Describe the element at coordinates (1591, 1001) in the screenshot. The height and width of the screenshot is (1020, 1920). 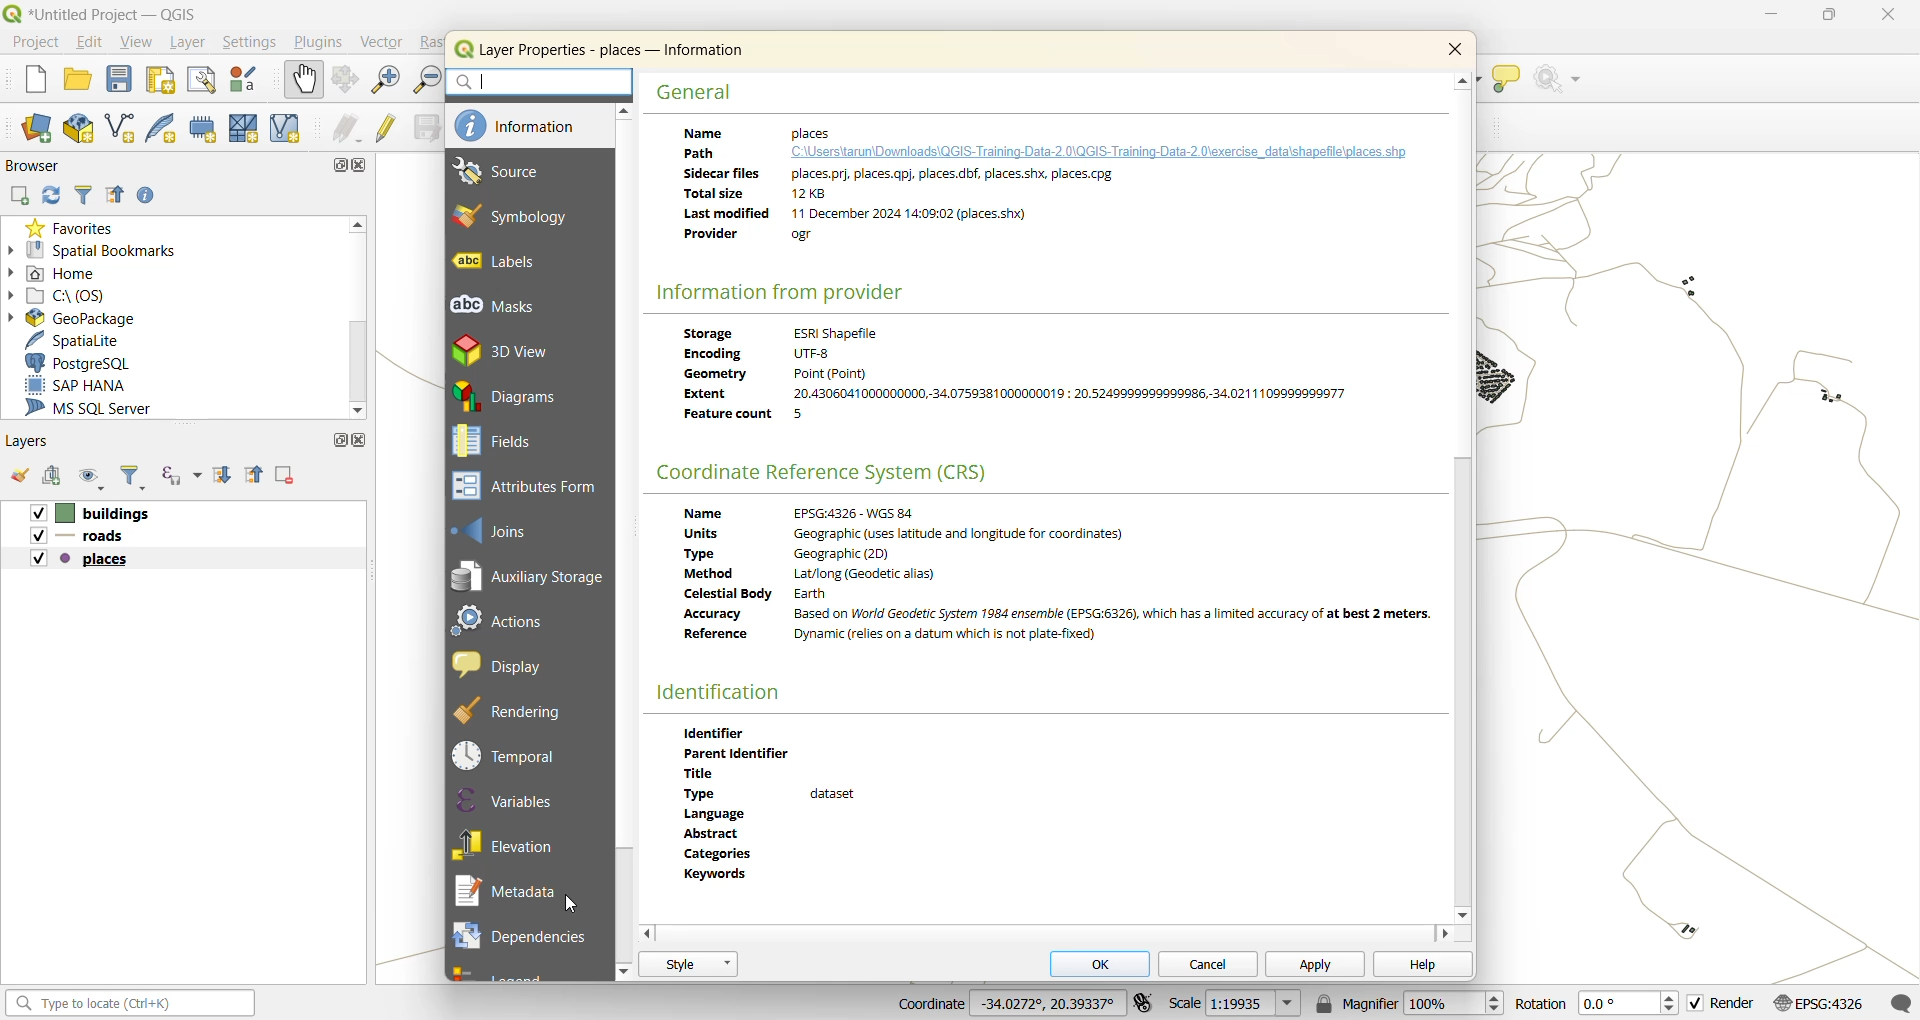
I see `rotation` at that location.